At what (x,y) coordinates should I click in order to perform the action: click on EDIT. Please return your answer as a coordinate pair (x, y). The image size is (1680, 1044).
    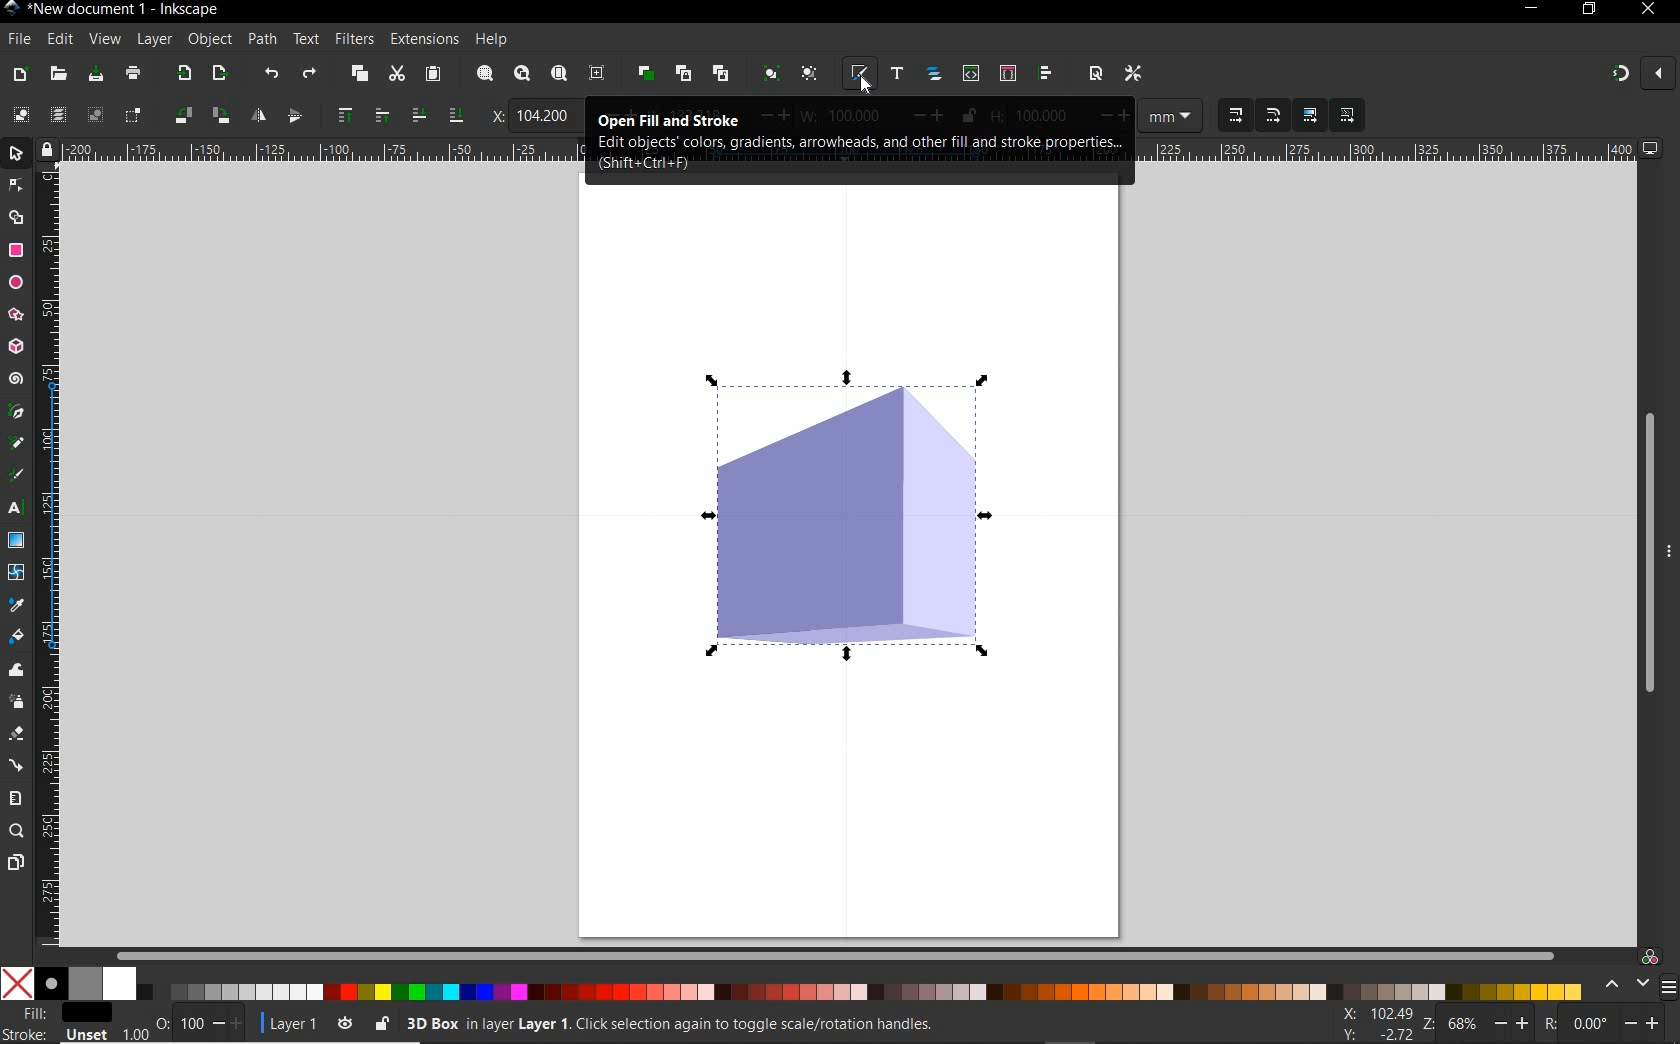
    Looking at the image, I should click on (58, 37).